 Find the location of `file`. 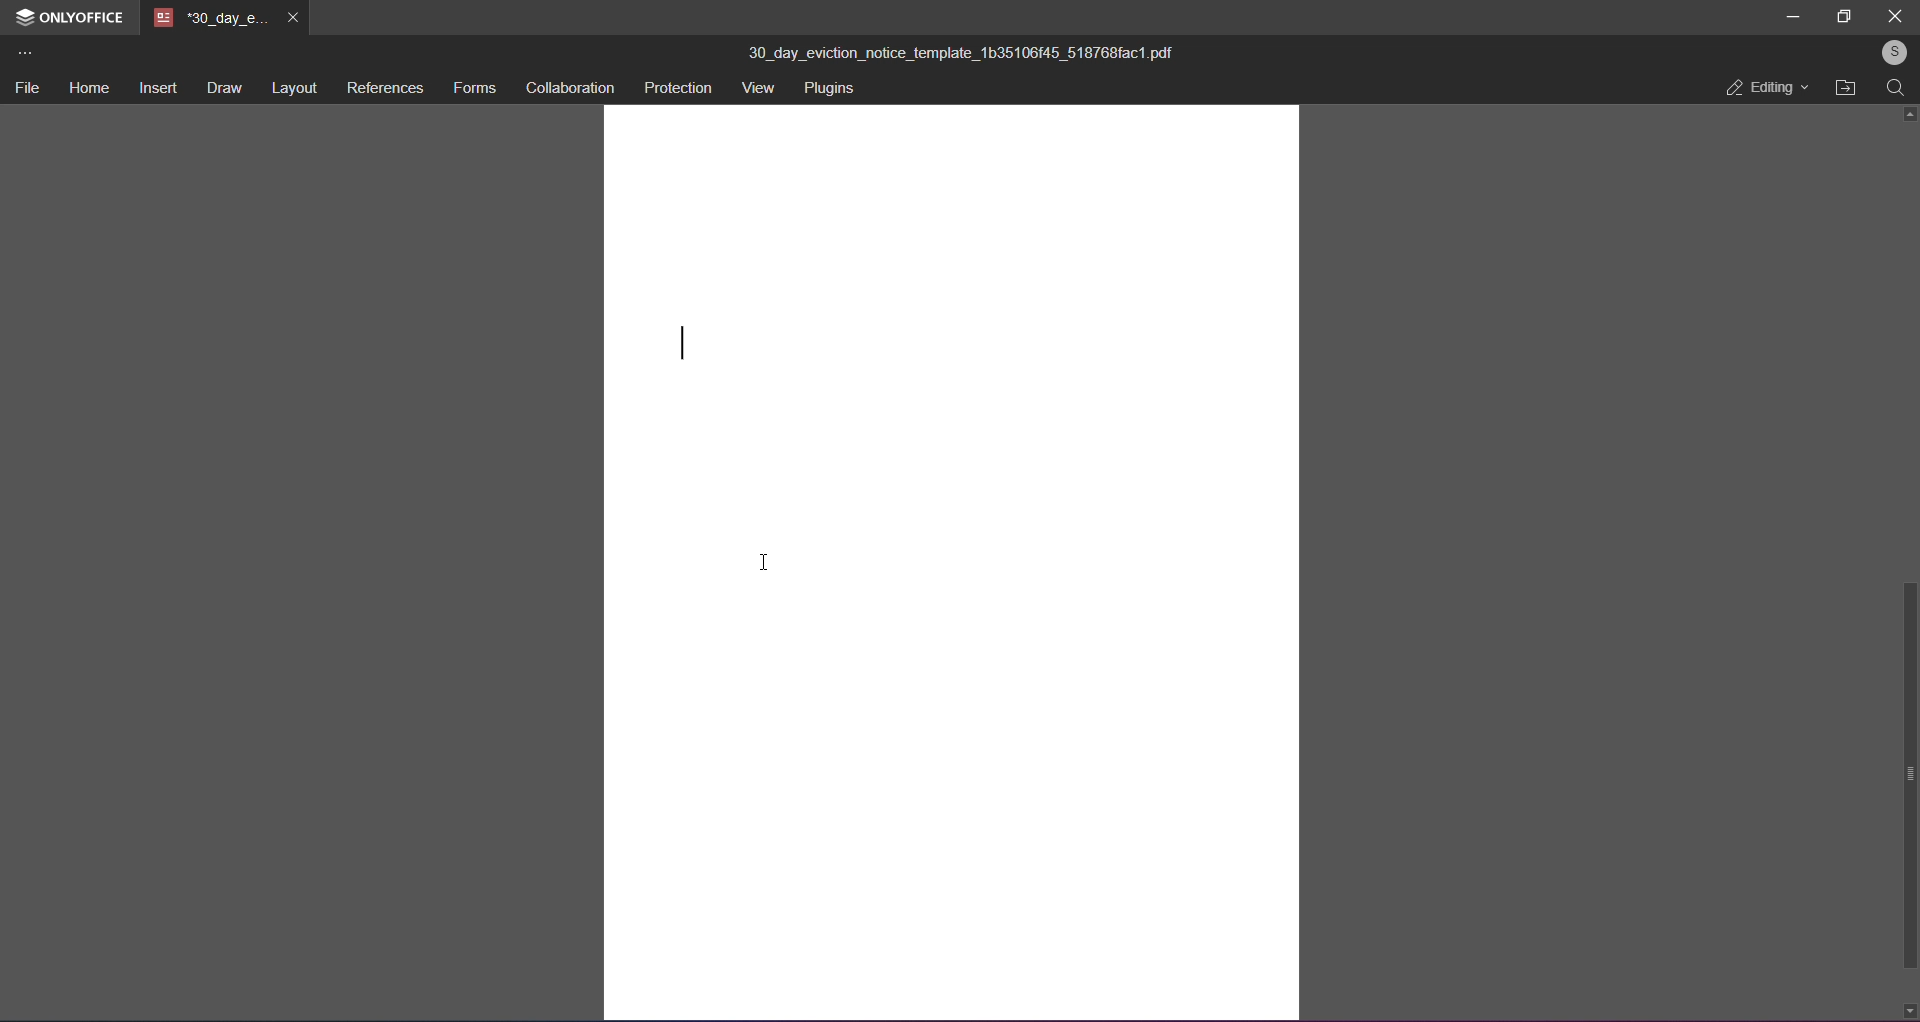

file is located at coordinates (27, 90).